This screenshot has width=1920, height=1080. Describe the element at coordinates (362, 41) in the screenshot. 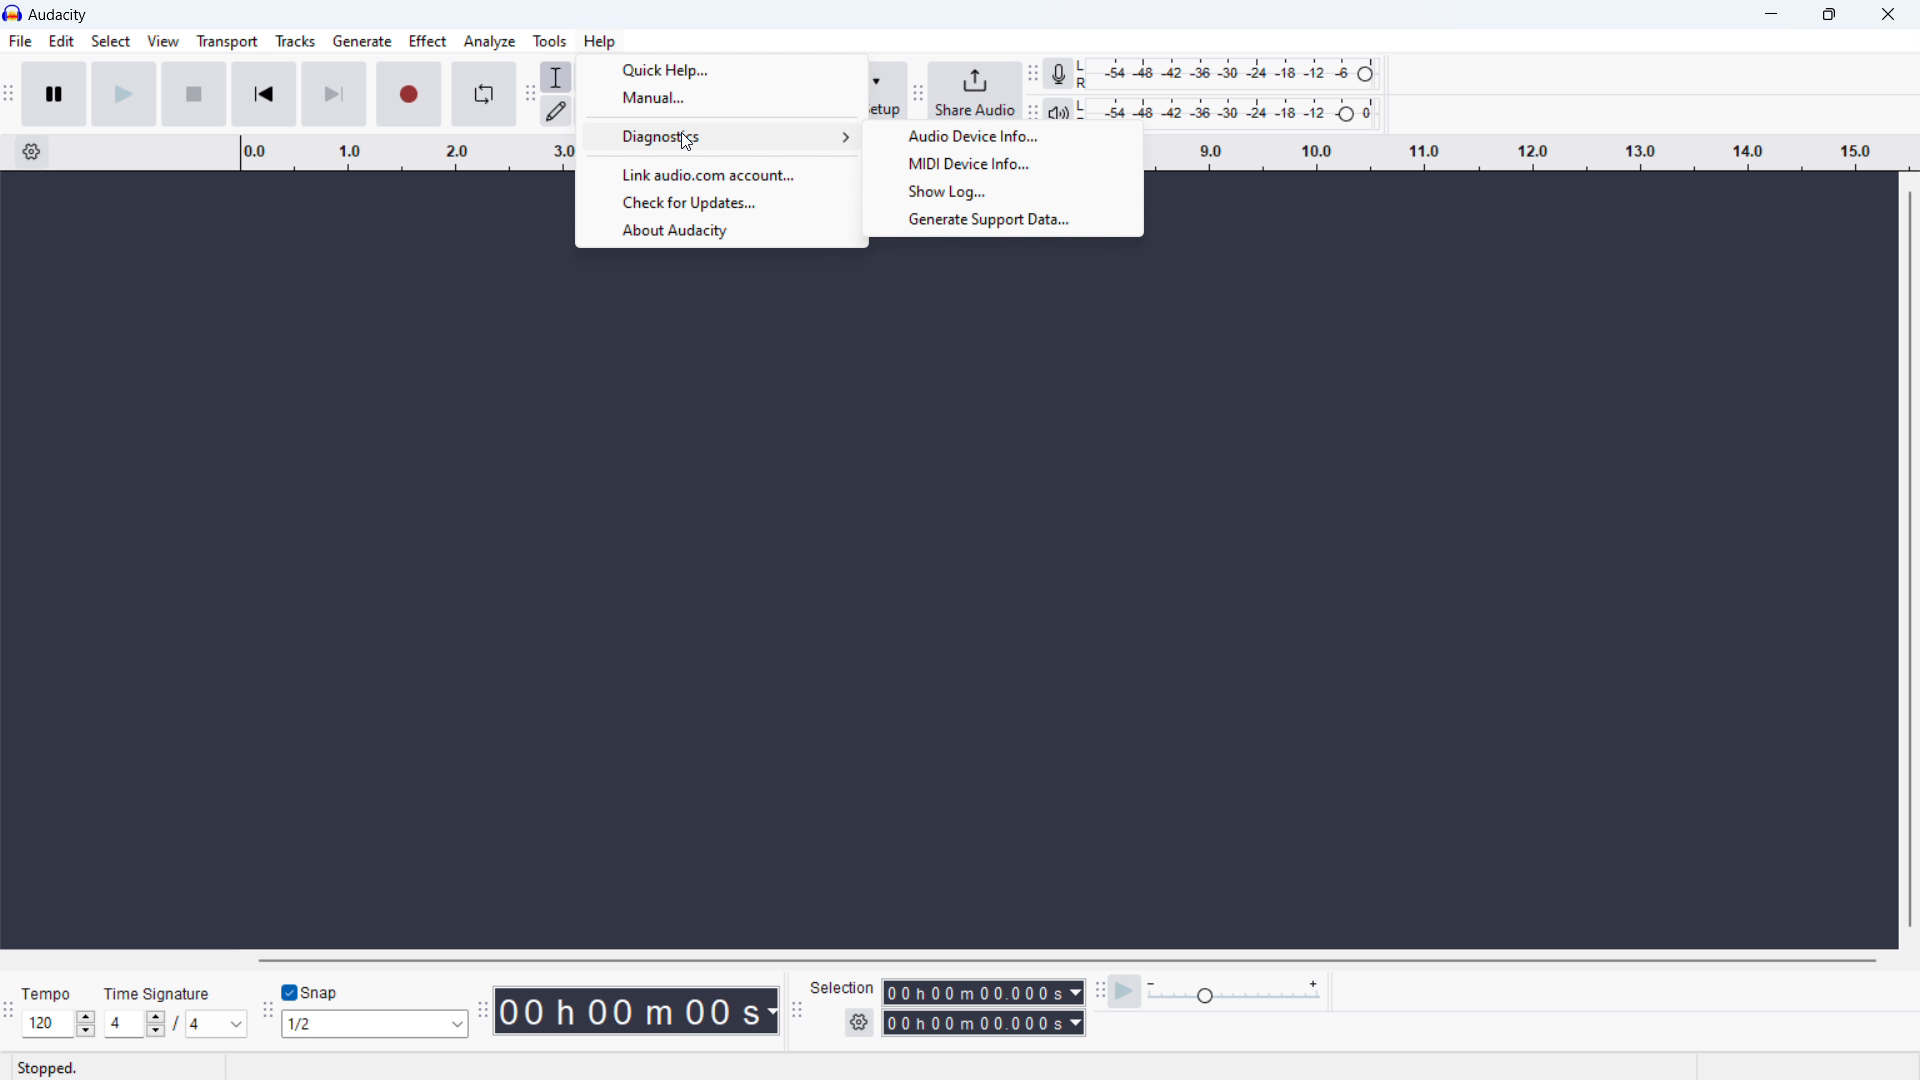

I see `generate` at that location.